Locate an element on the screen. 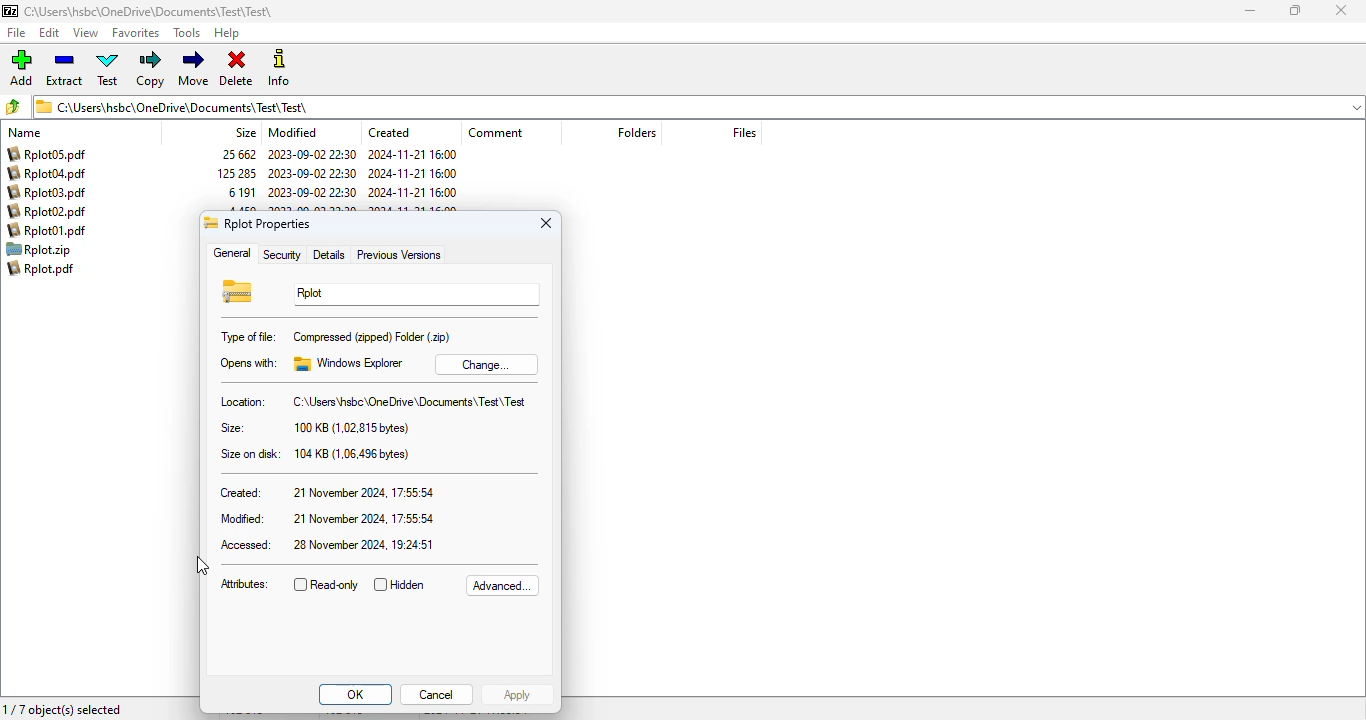 The height and width of the screenshot is (720, 1366). attributes is located at coordinates (245, 585).